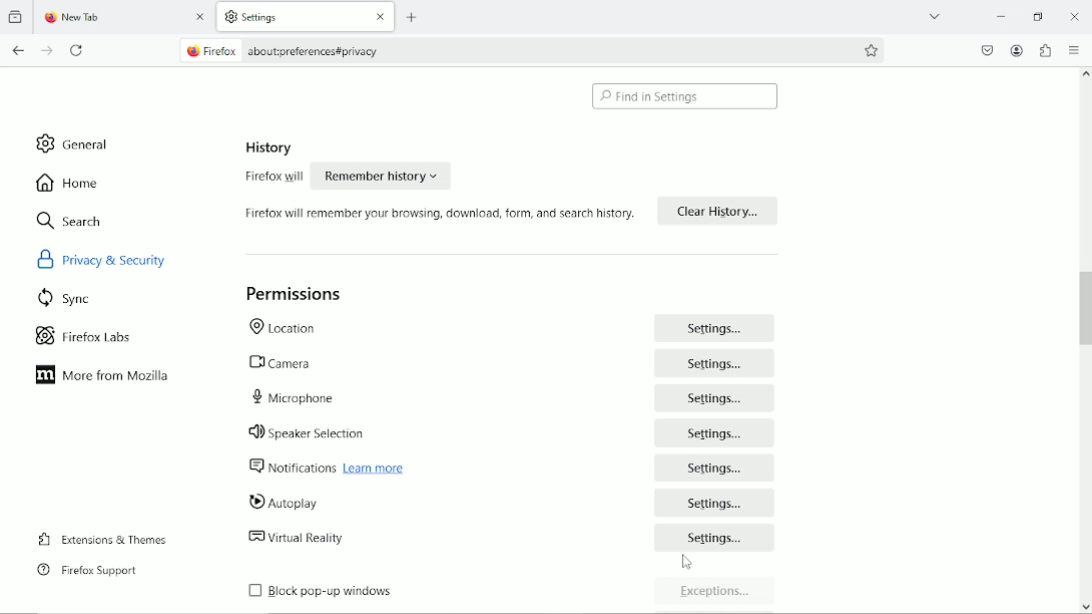 This screenshot has height=614, width=1092. Describe the element at coordinates (717, 400) in the screenshot. I see `Settings.` at that location.